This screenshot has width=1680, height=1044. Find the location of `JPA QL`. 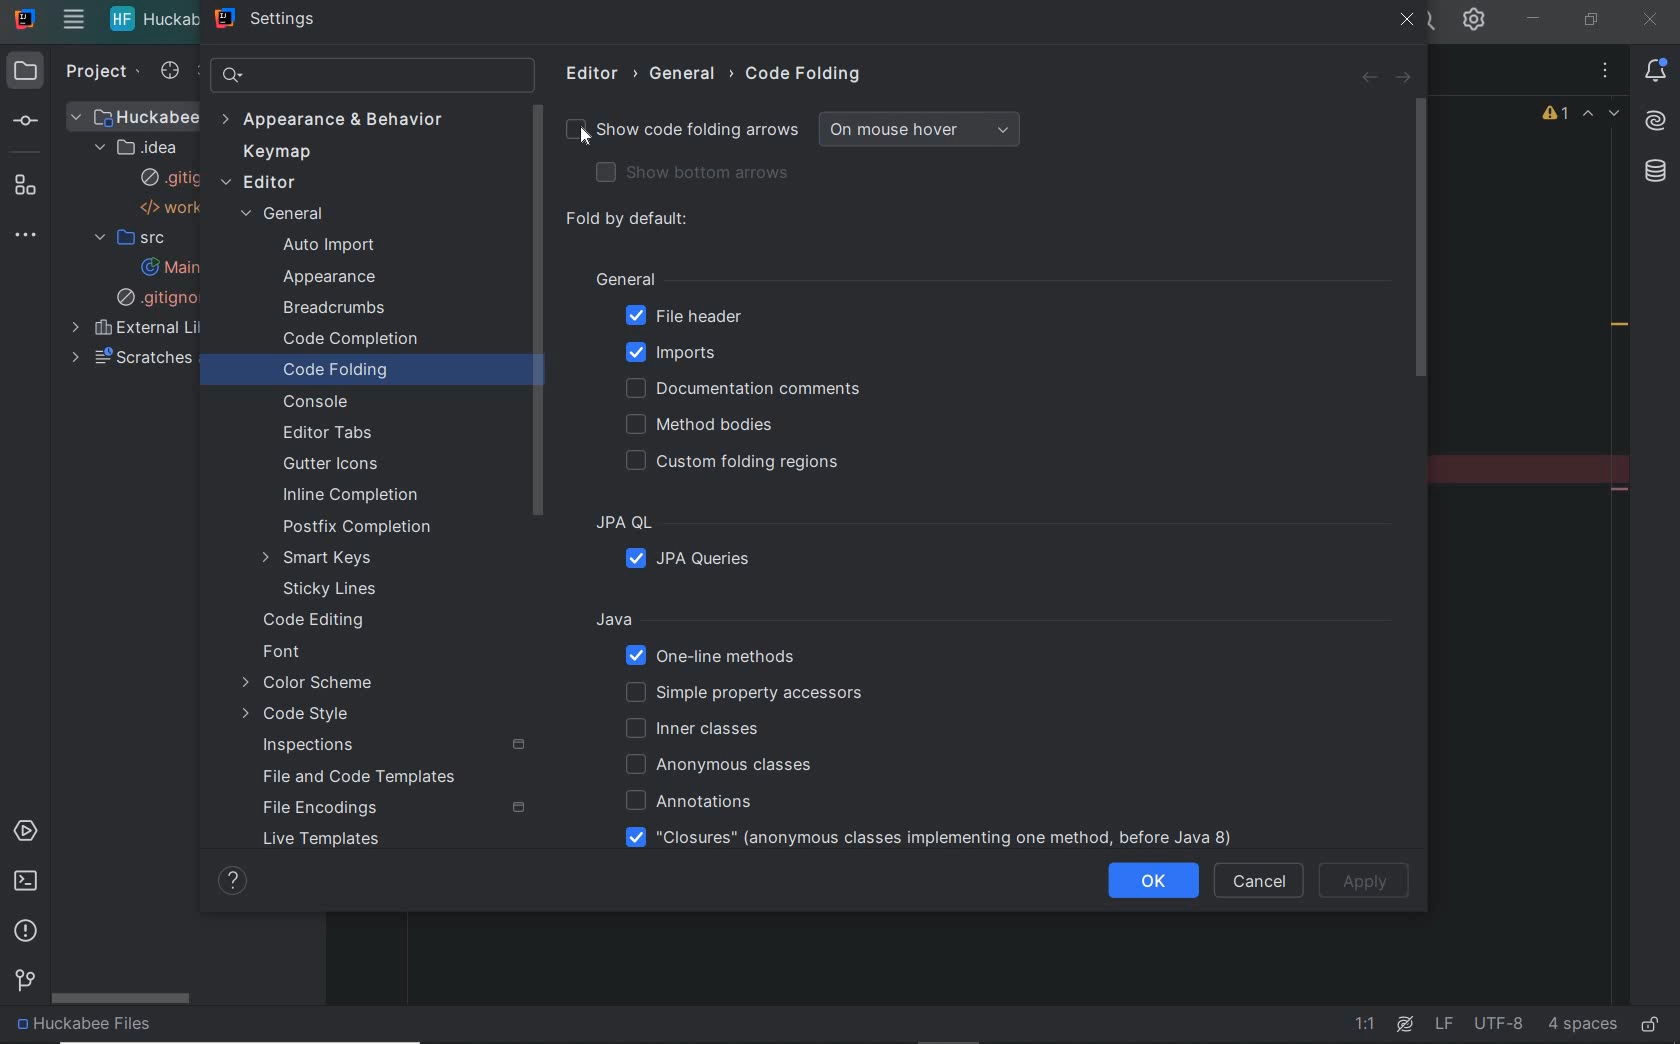

JPA QL is located at coordinates (718, 523).